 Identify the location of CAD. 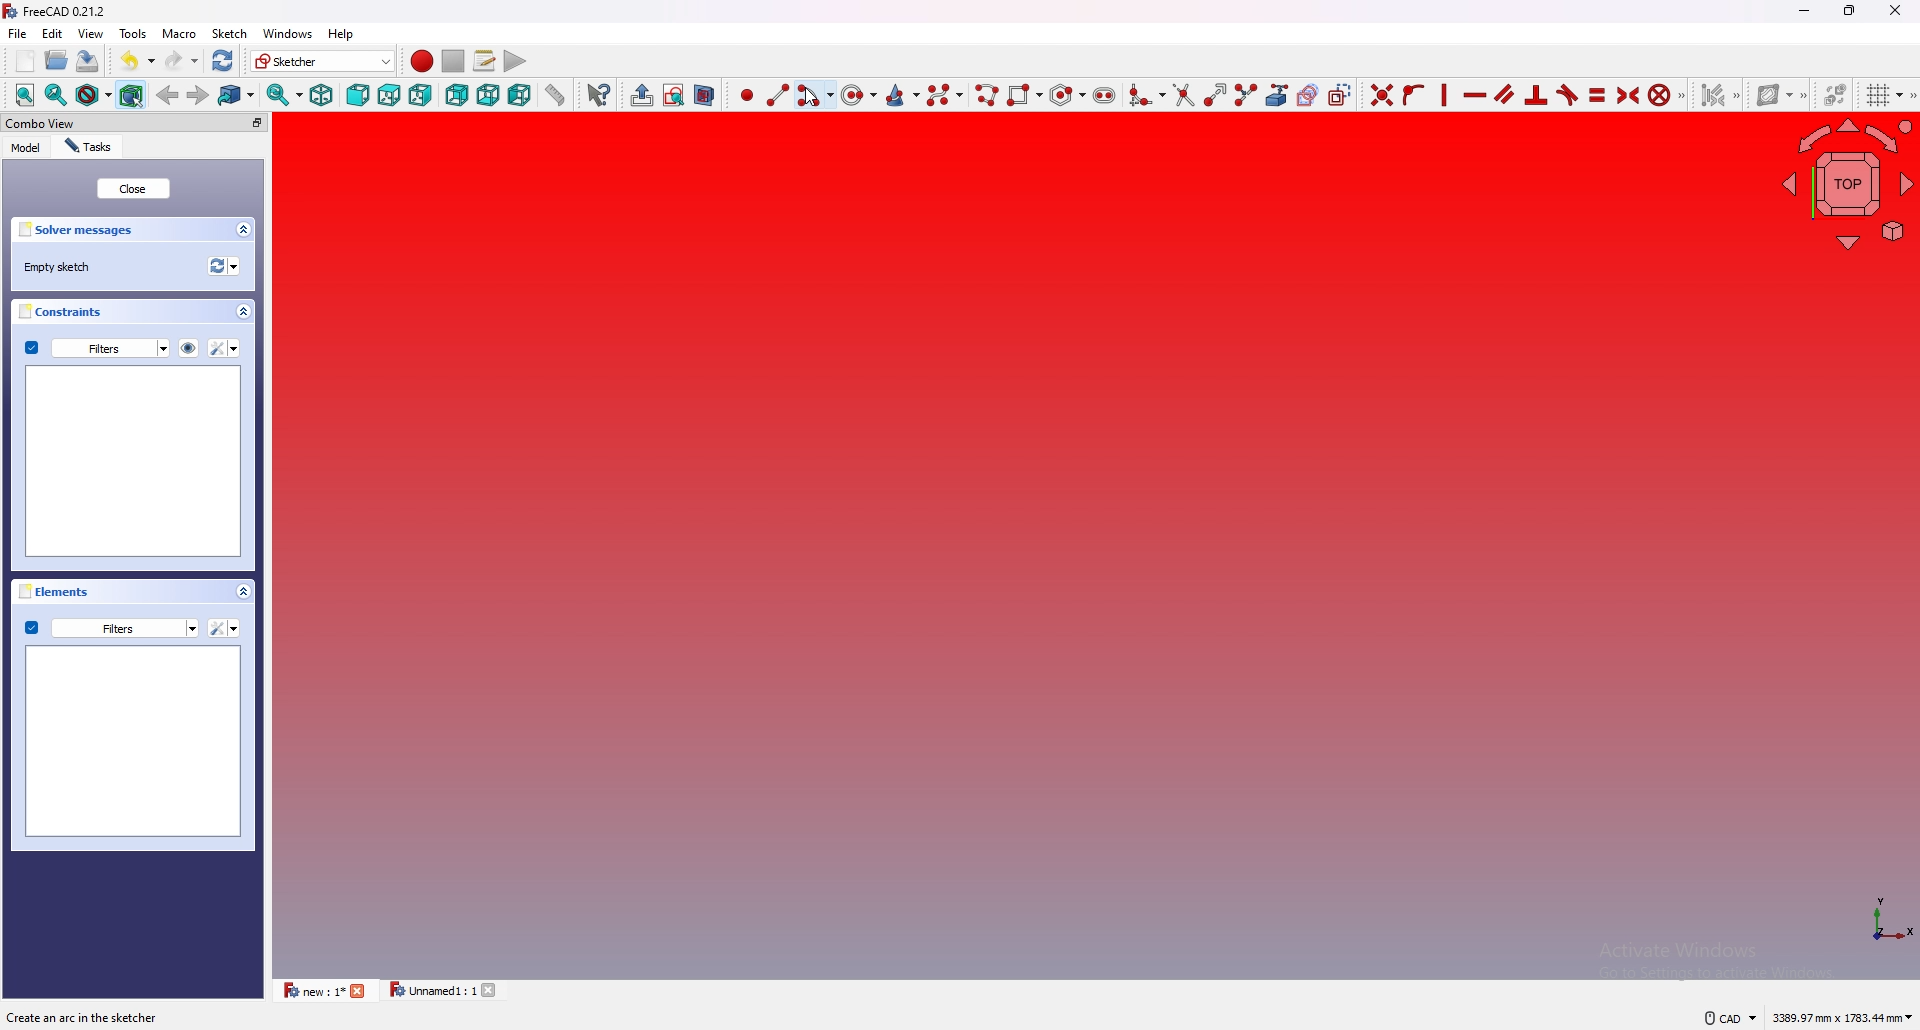
(1728, 1017).